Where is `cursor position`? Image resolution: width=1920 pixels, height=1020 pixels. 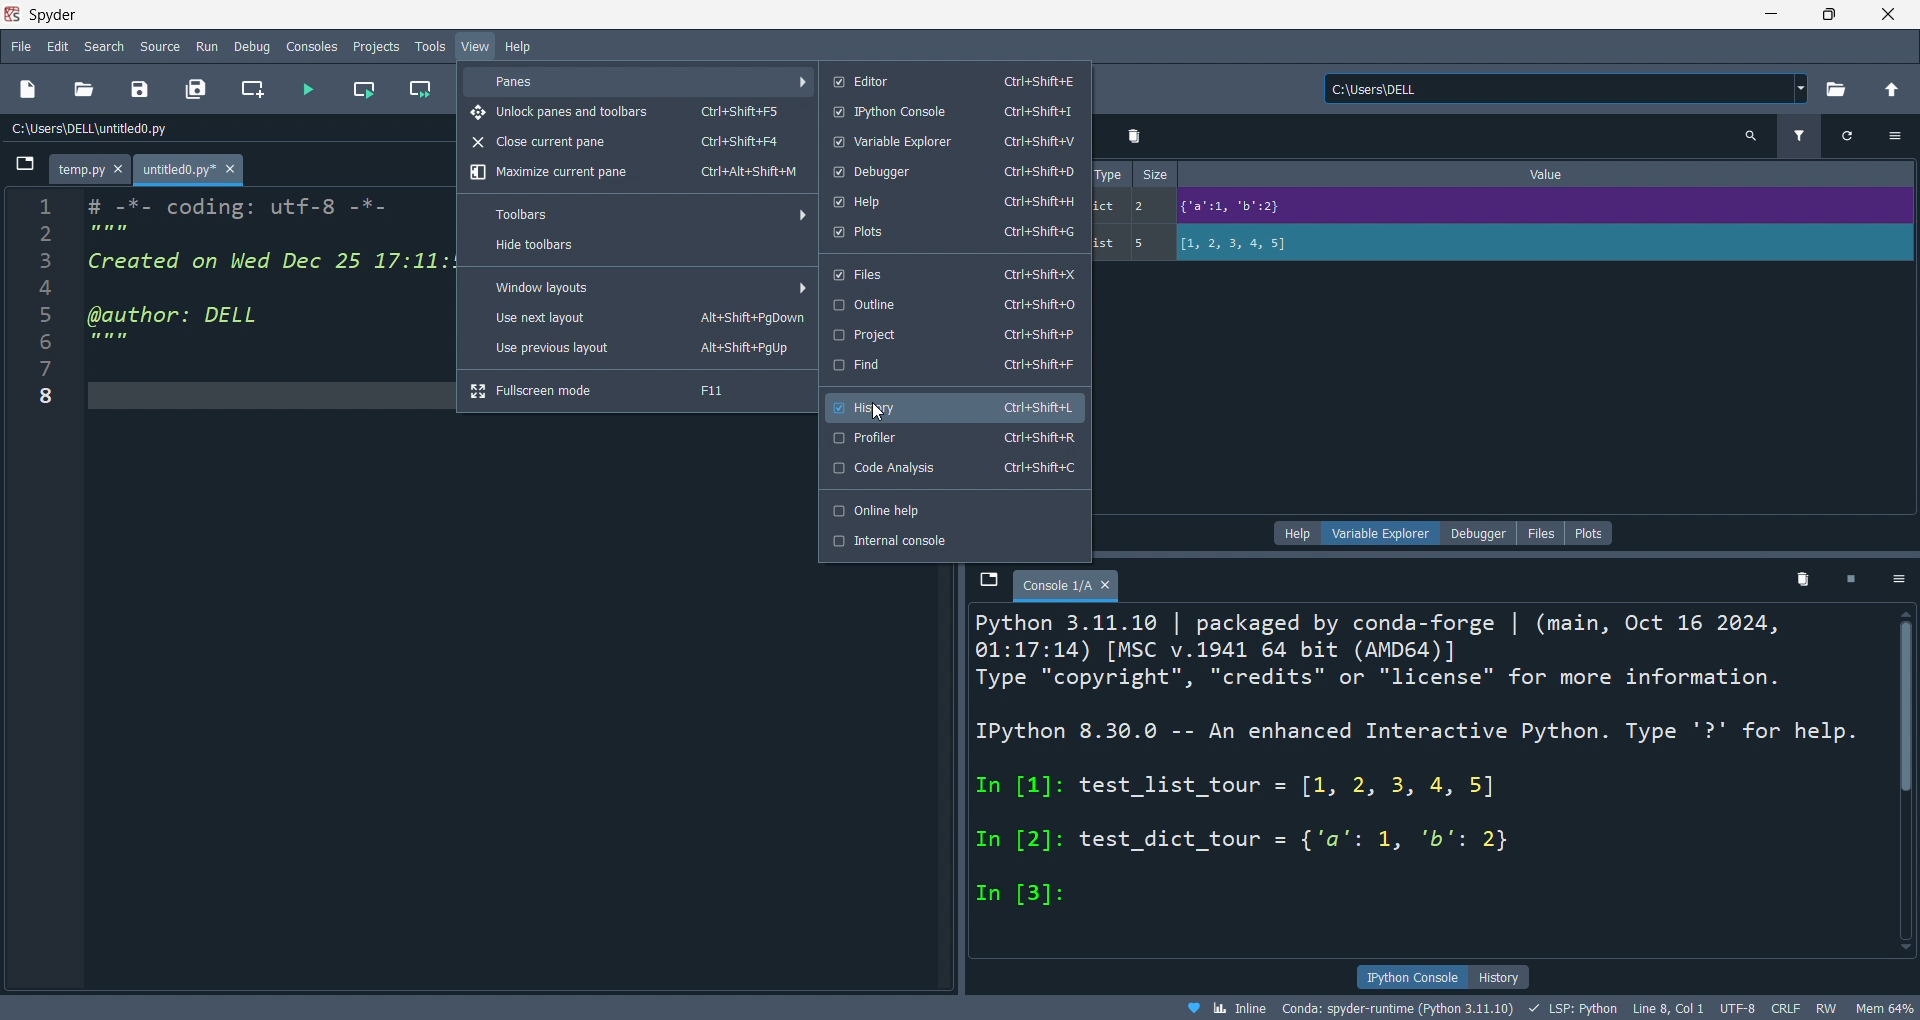 cursor position is located at coordinates (1667, 1009).